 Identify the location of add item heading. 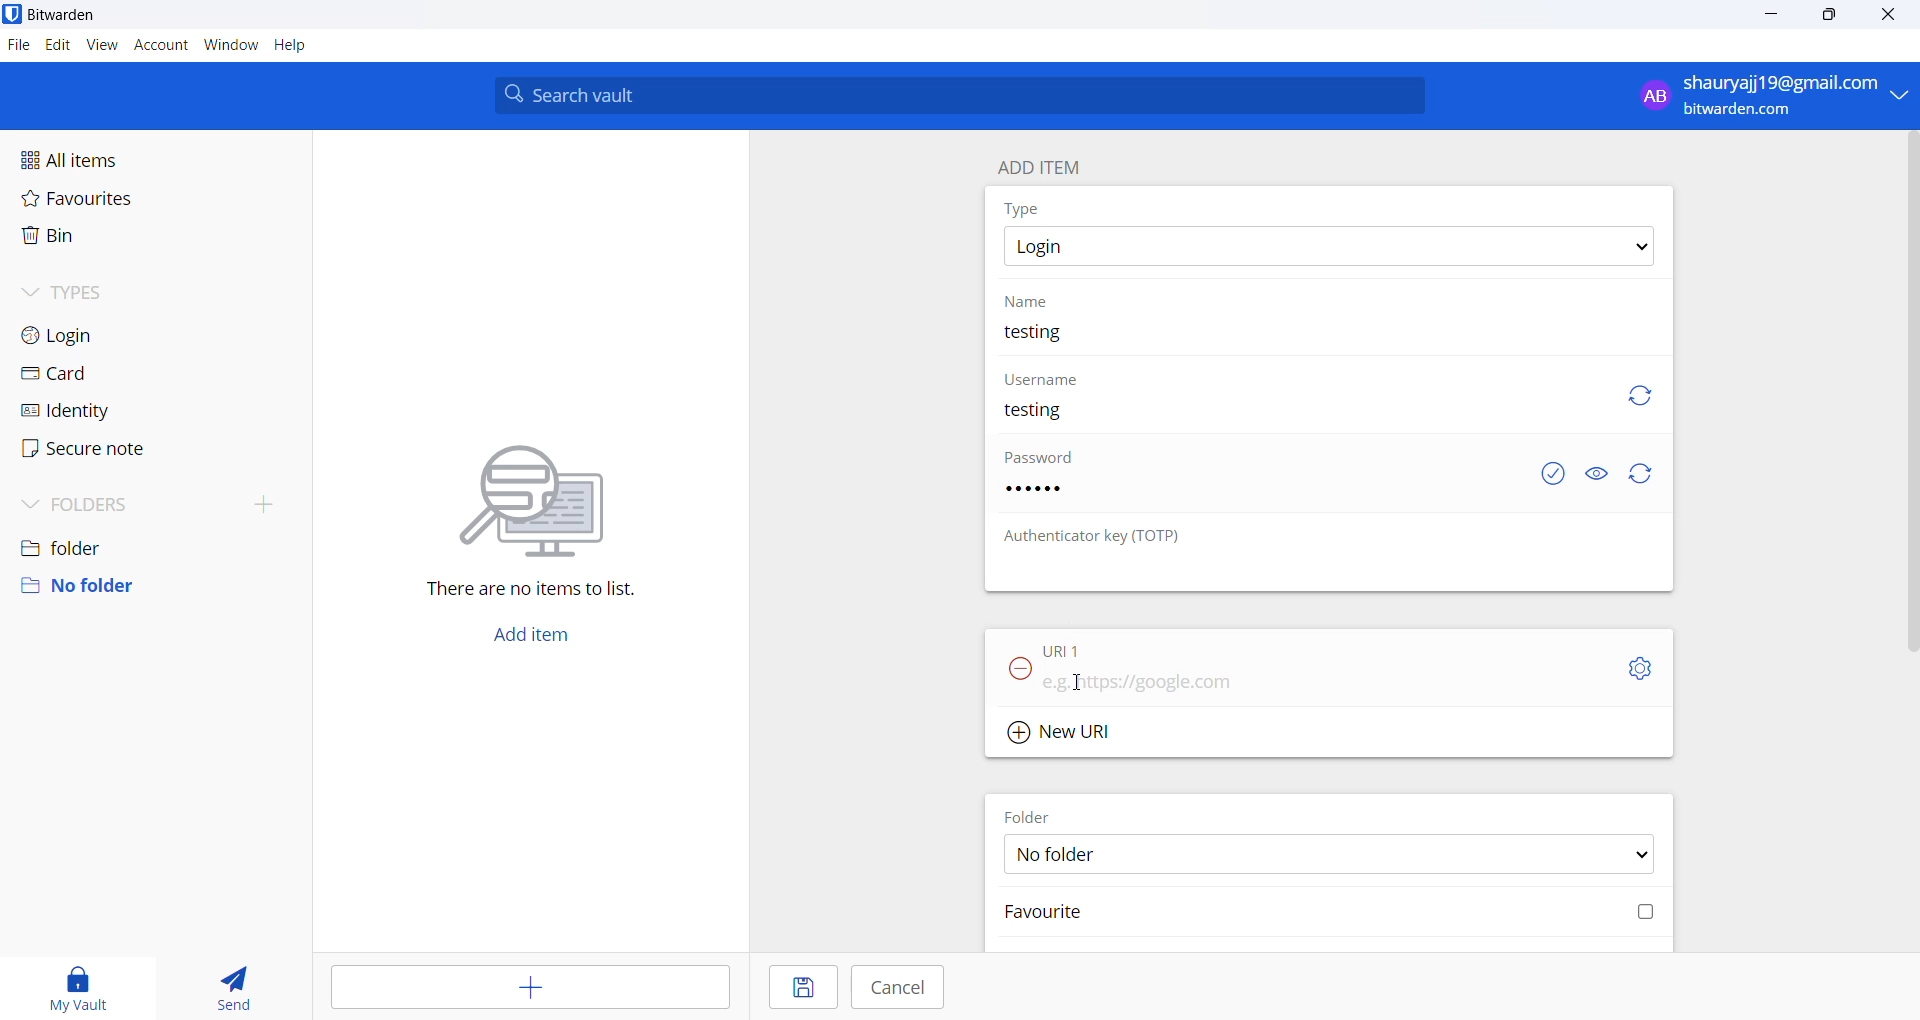
(1040, 162).